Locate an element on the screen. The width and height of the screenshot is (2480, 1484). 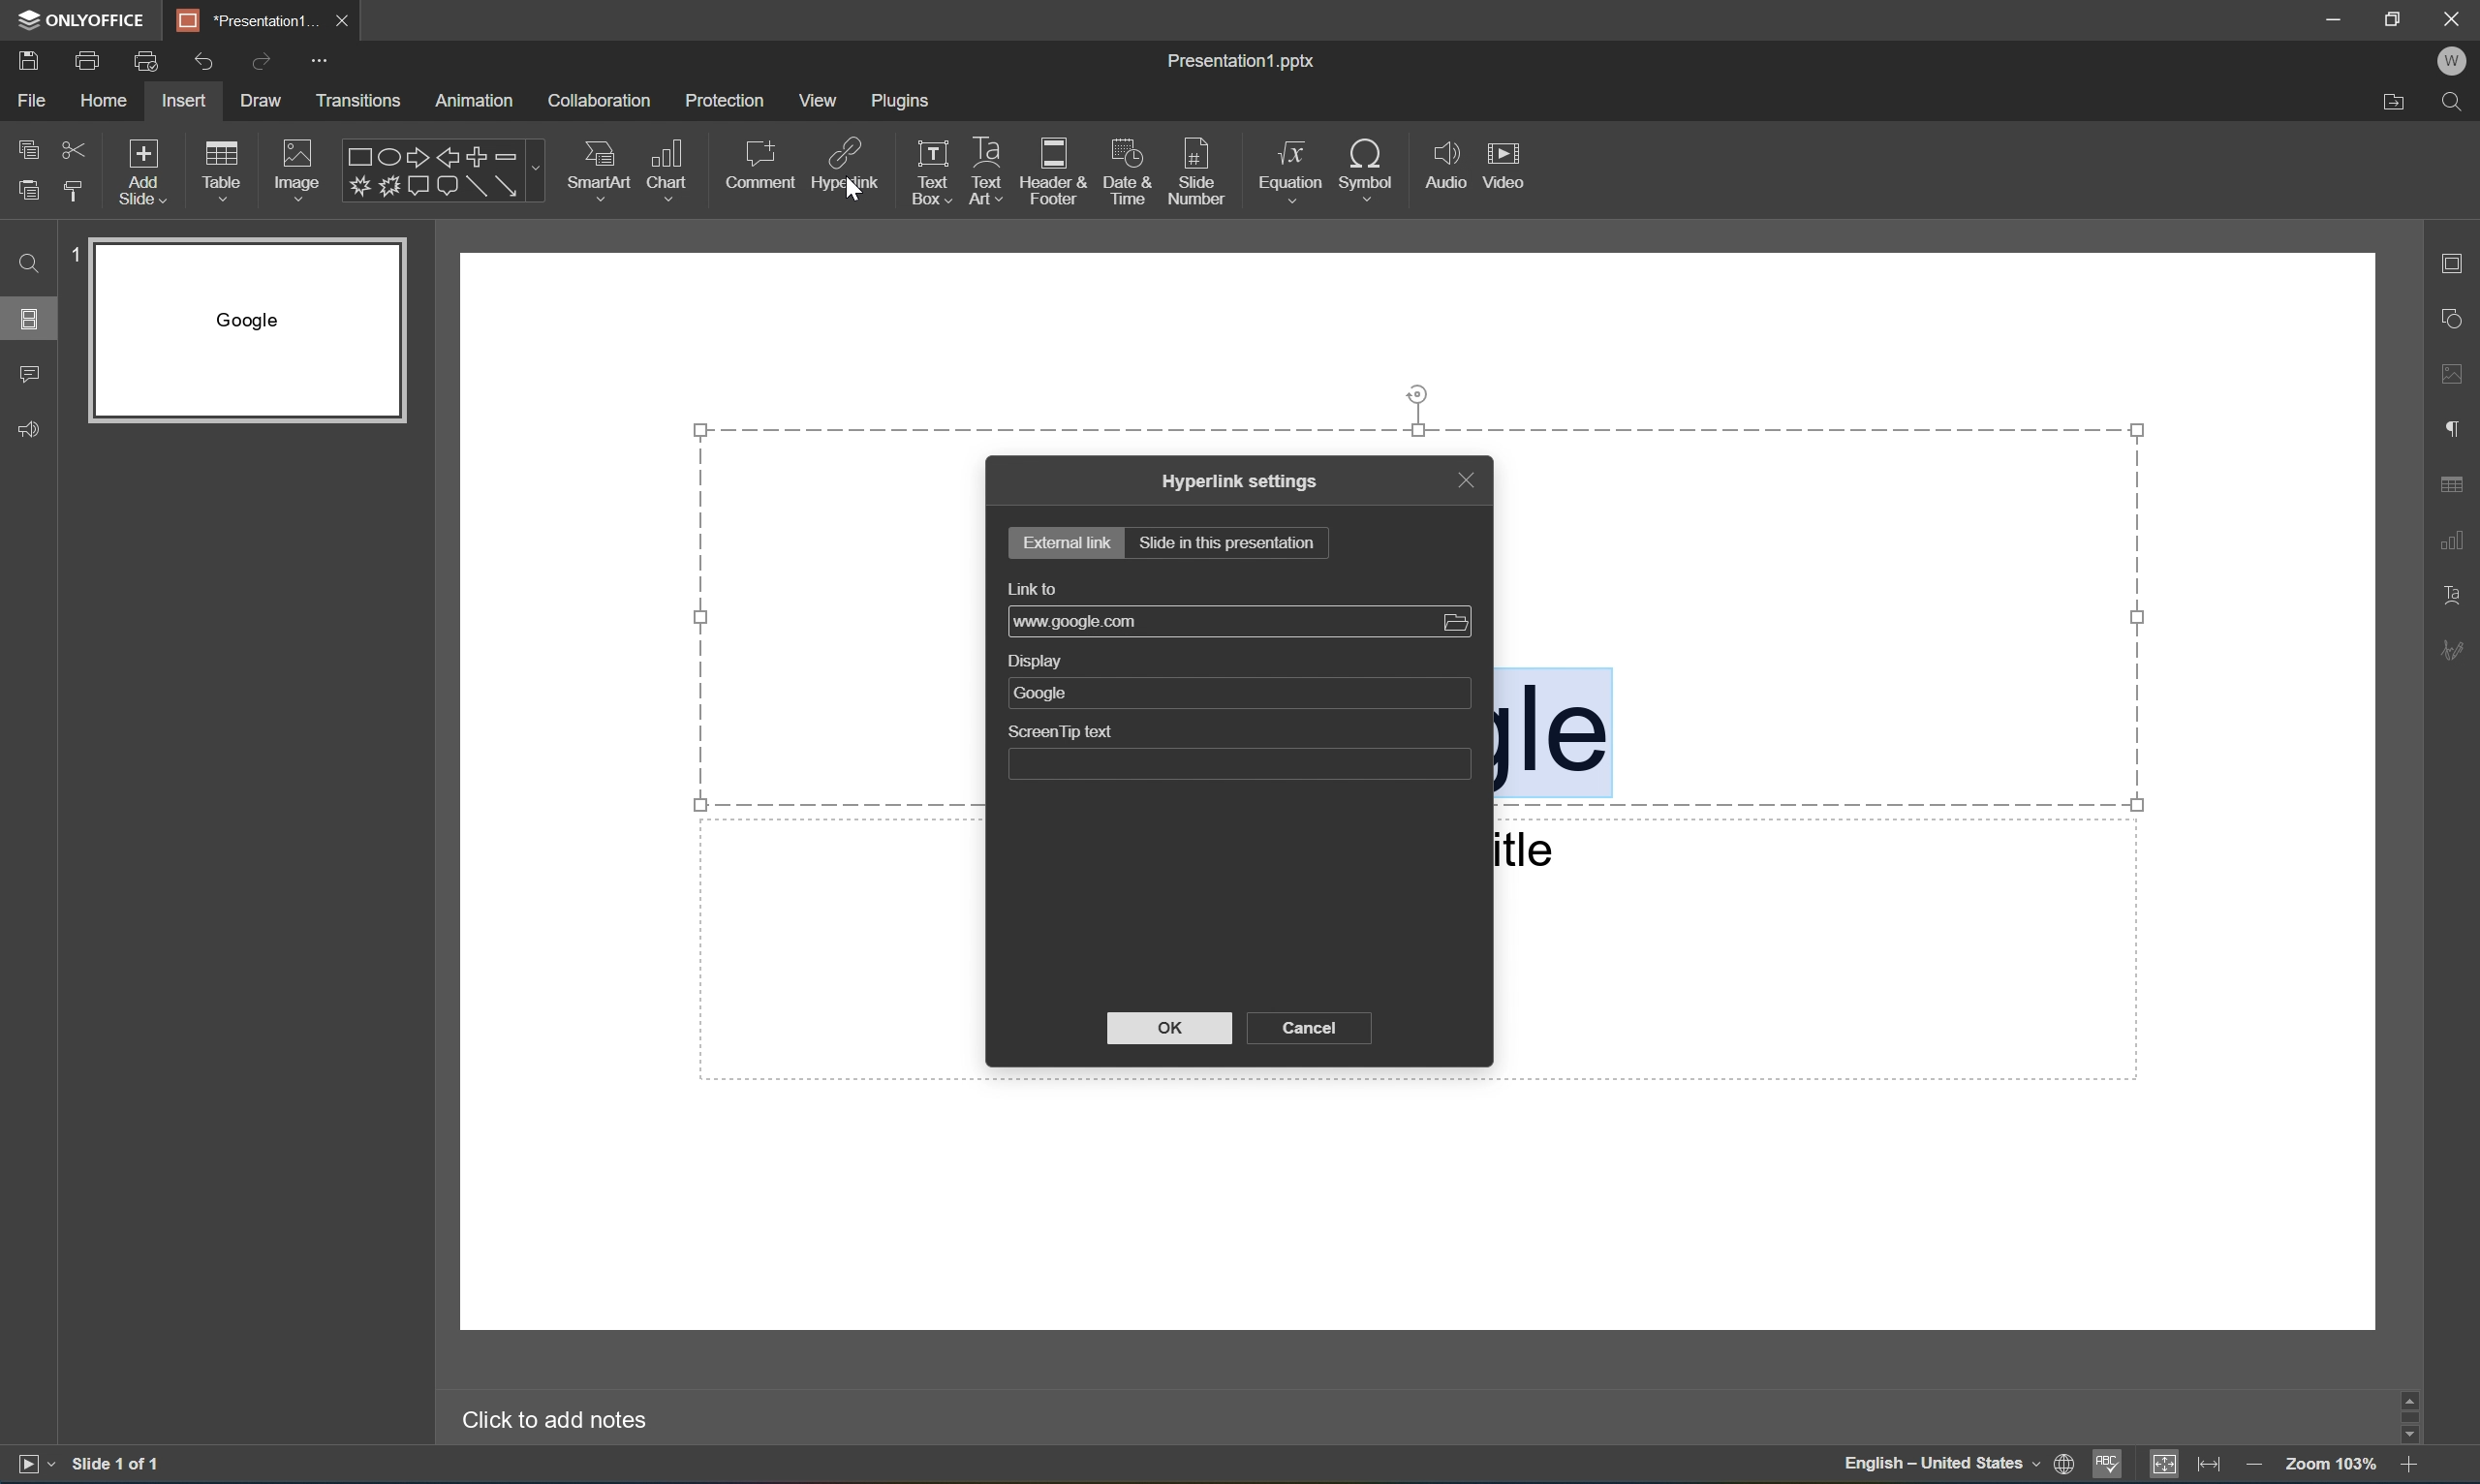
Feedback and support is located at coordinates (28, 427).